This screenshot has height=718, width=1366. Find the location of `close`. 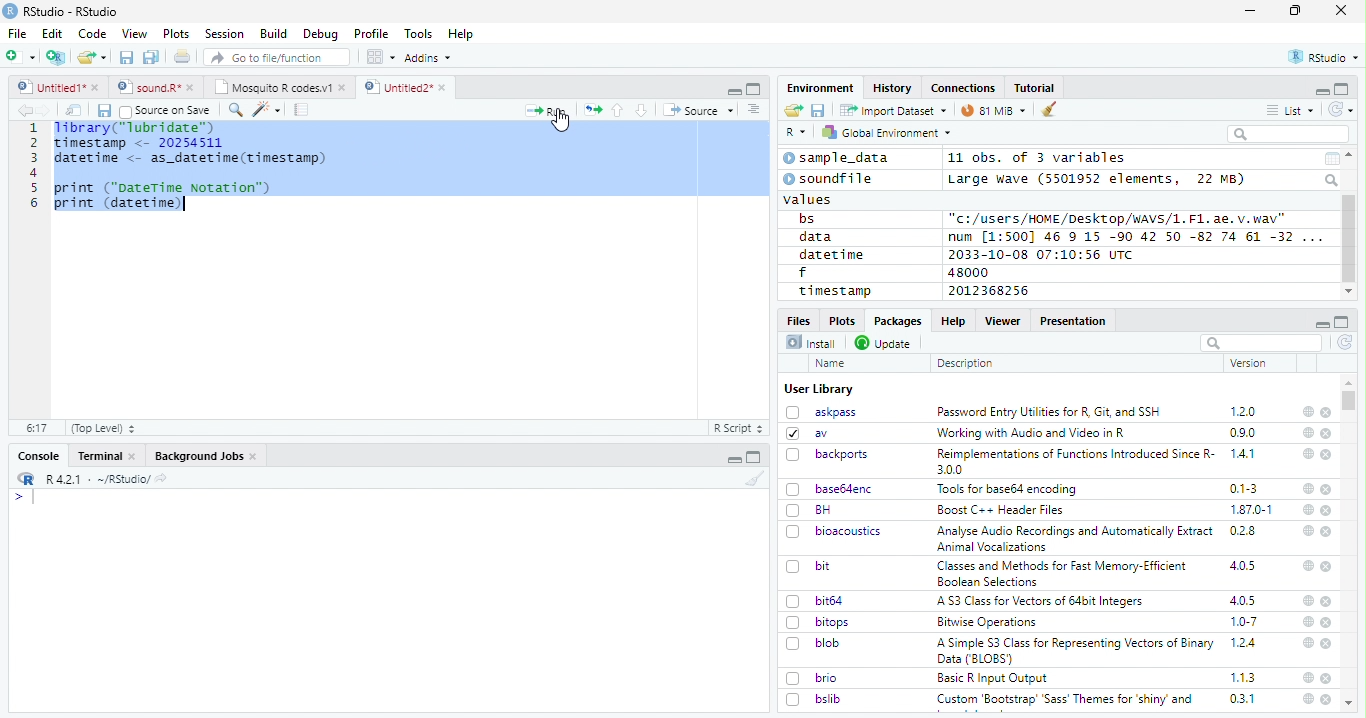

close is located at coordinates (1326, 413).